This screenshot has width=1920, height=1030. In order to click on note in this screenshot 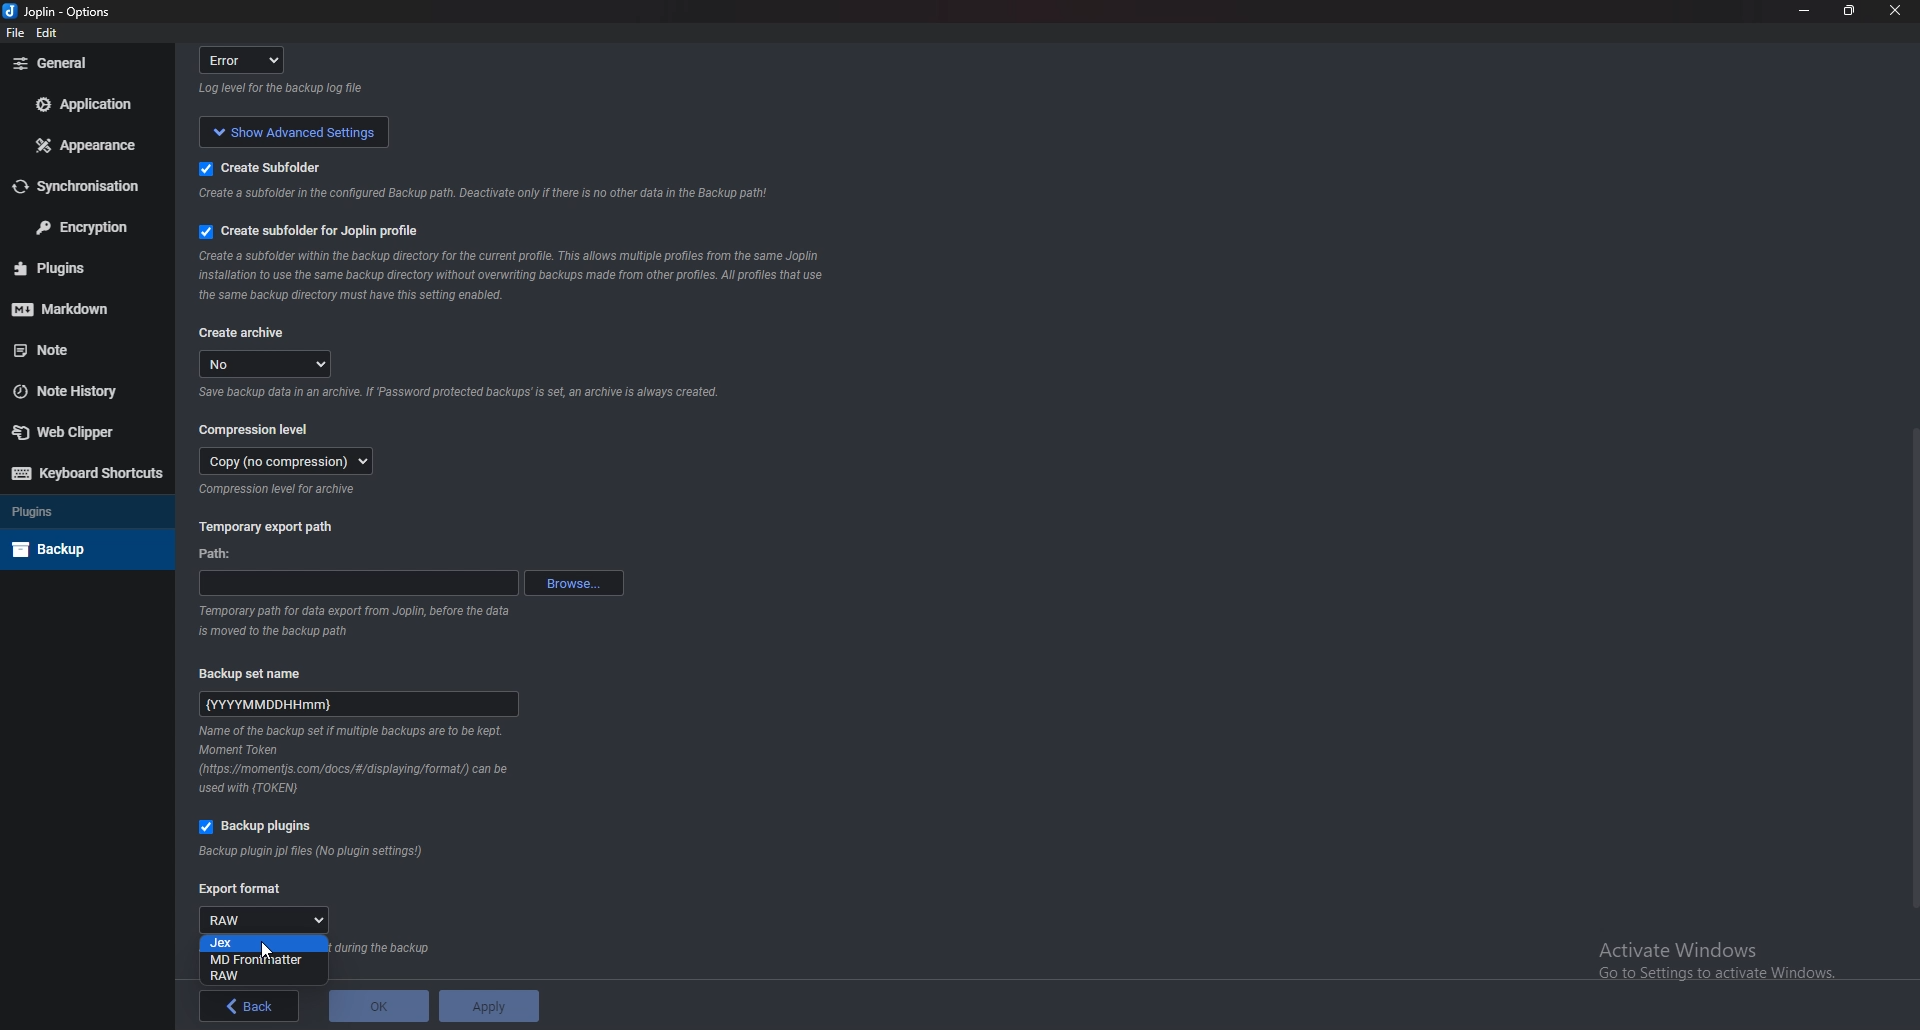, I will do `click(82, 349)`.